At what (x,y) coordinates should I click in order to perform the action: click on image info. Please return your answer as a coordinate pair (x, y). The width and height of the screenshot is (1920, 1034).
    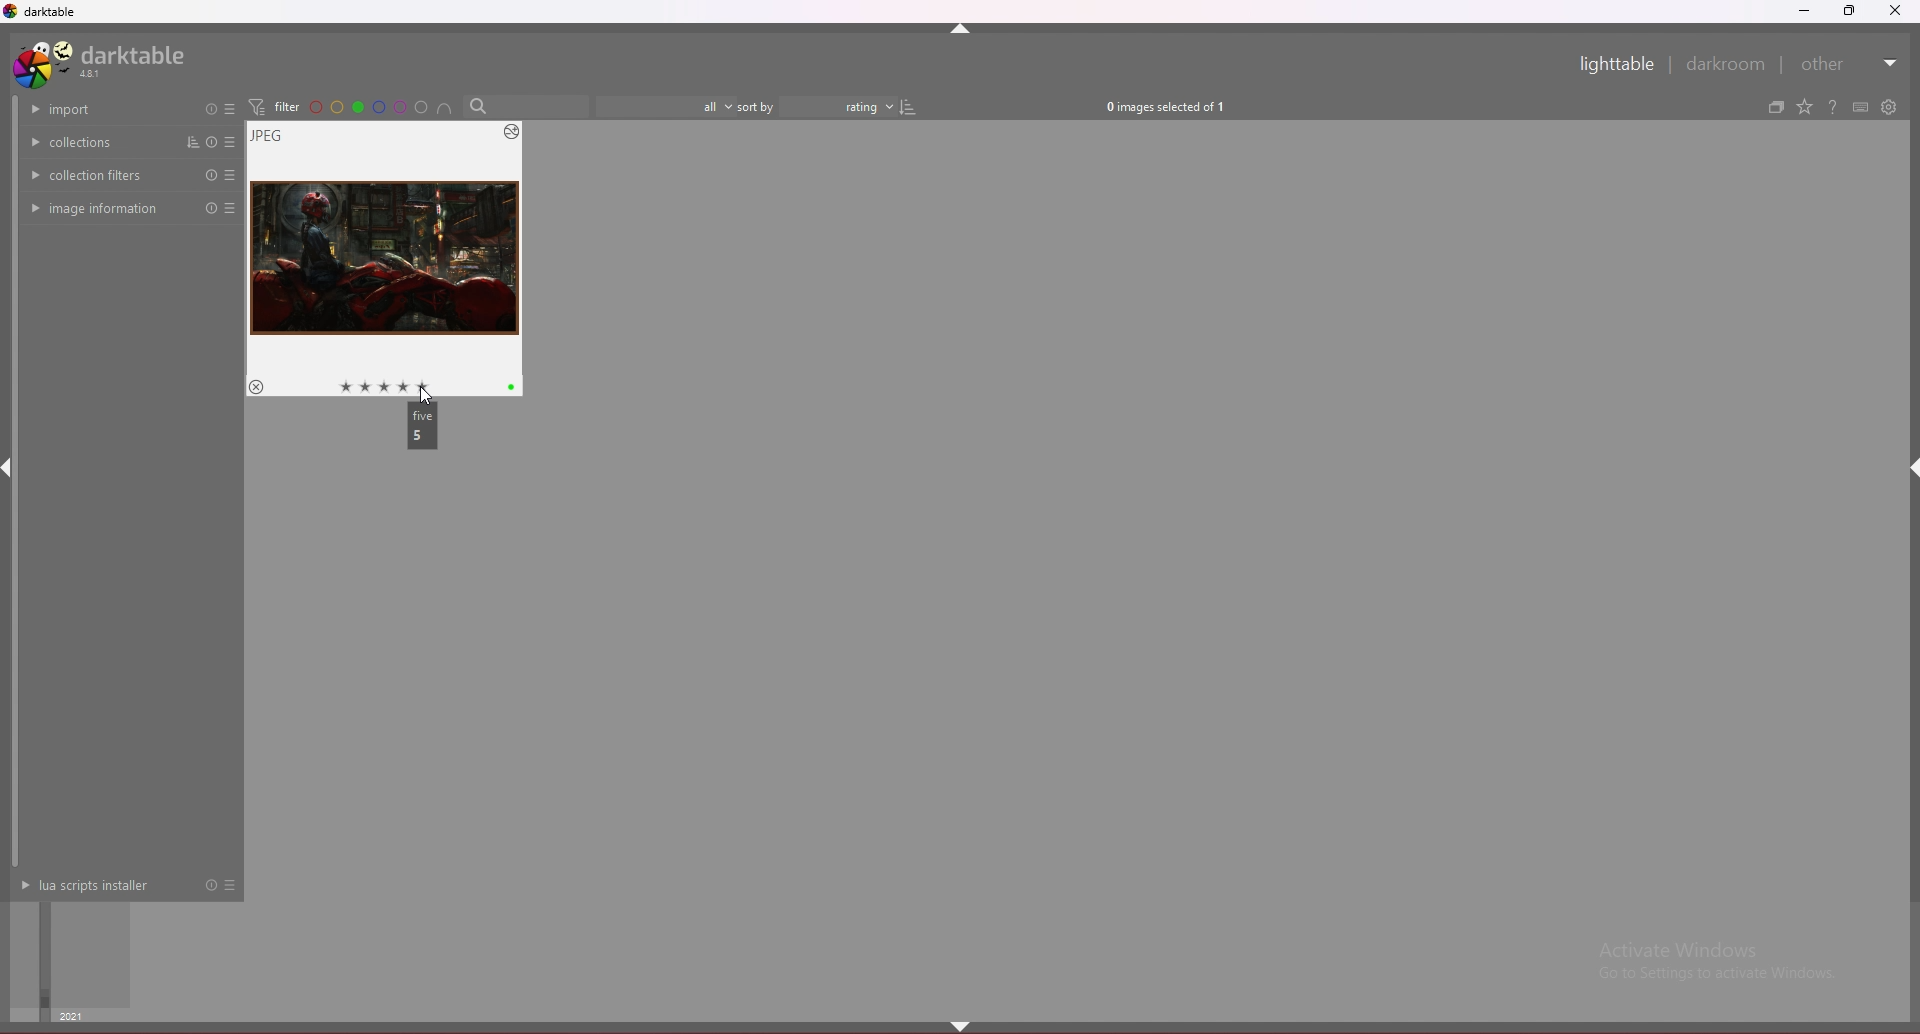
    Looking at the image, I should click on (99, 209).